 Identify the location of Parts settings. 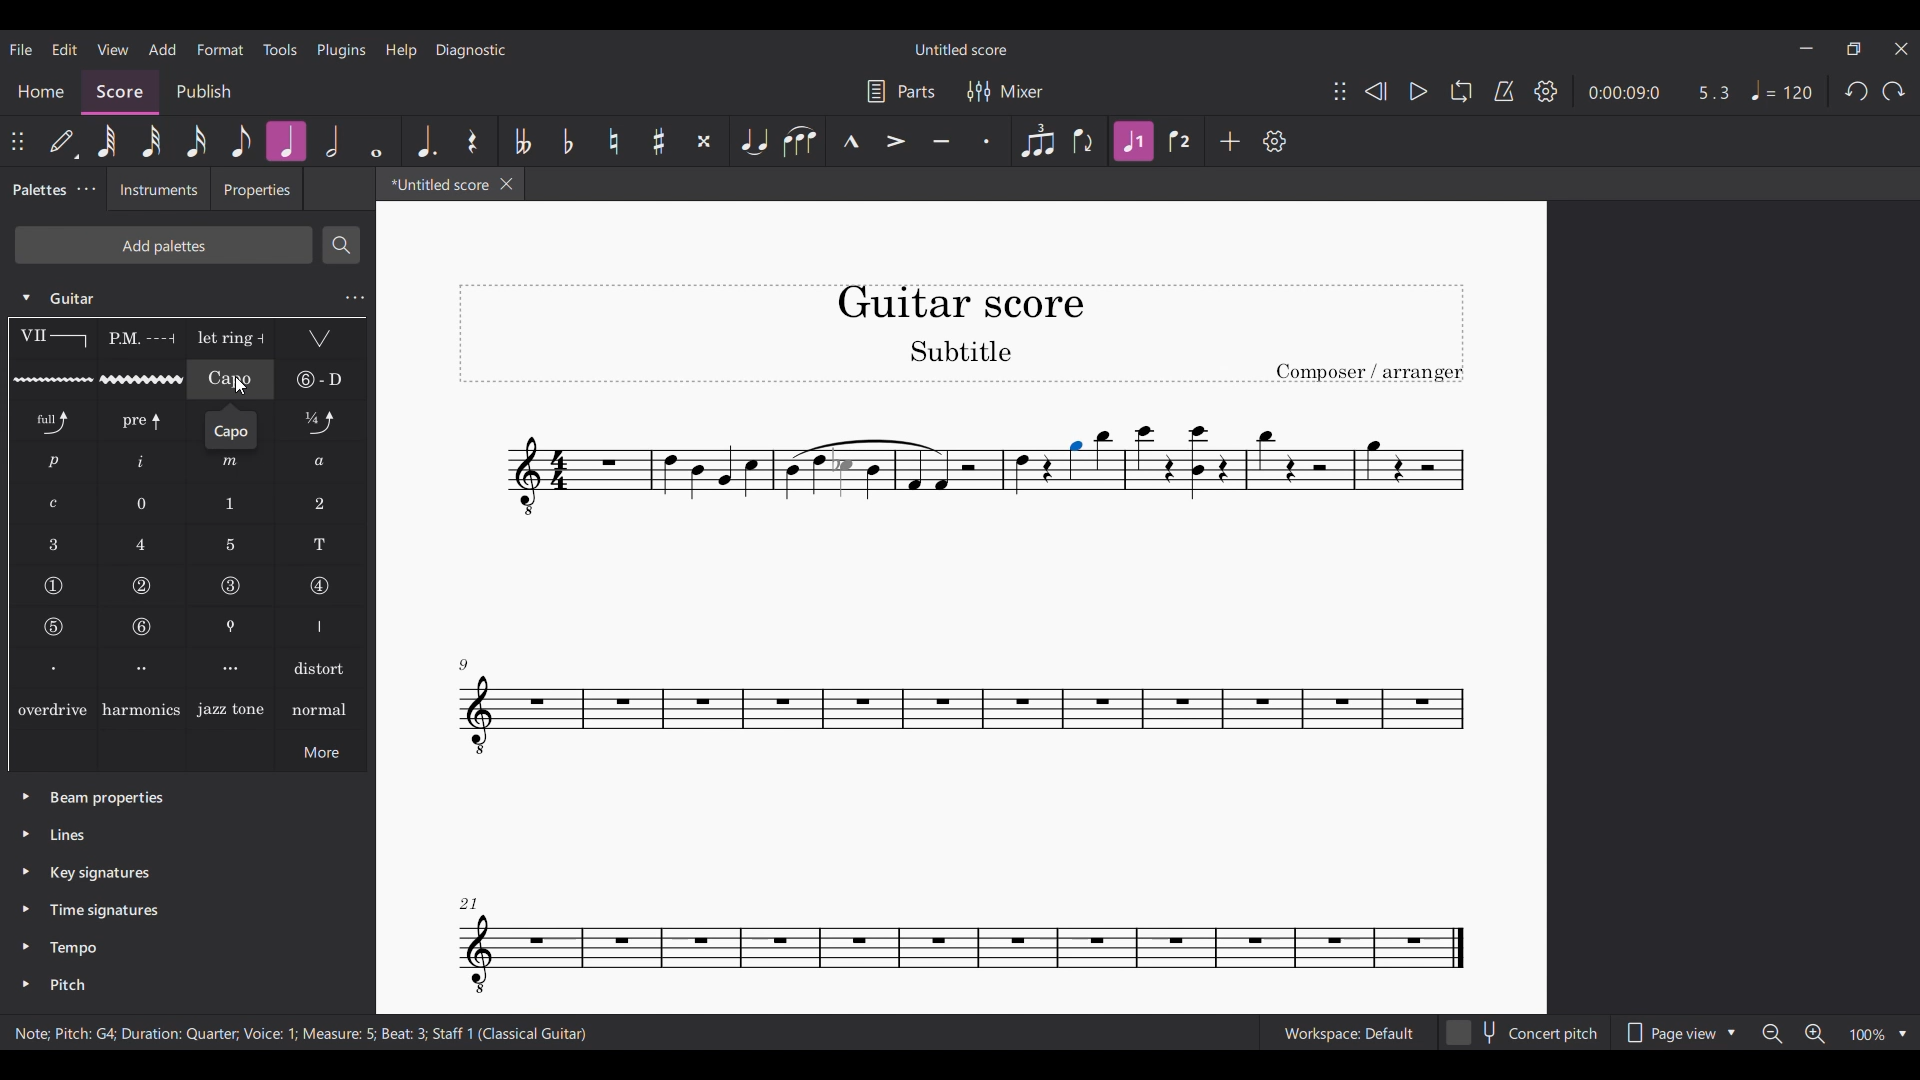
(901, 91).